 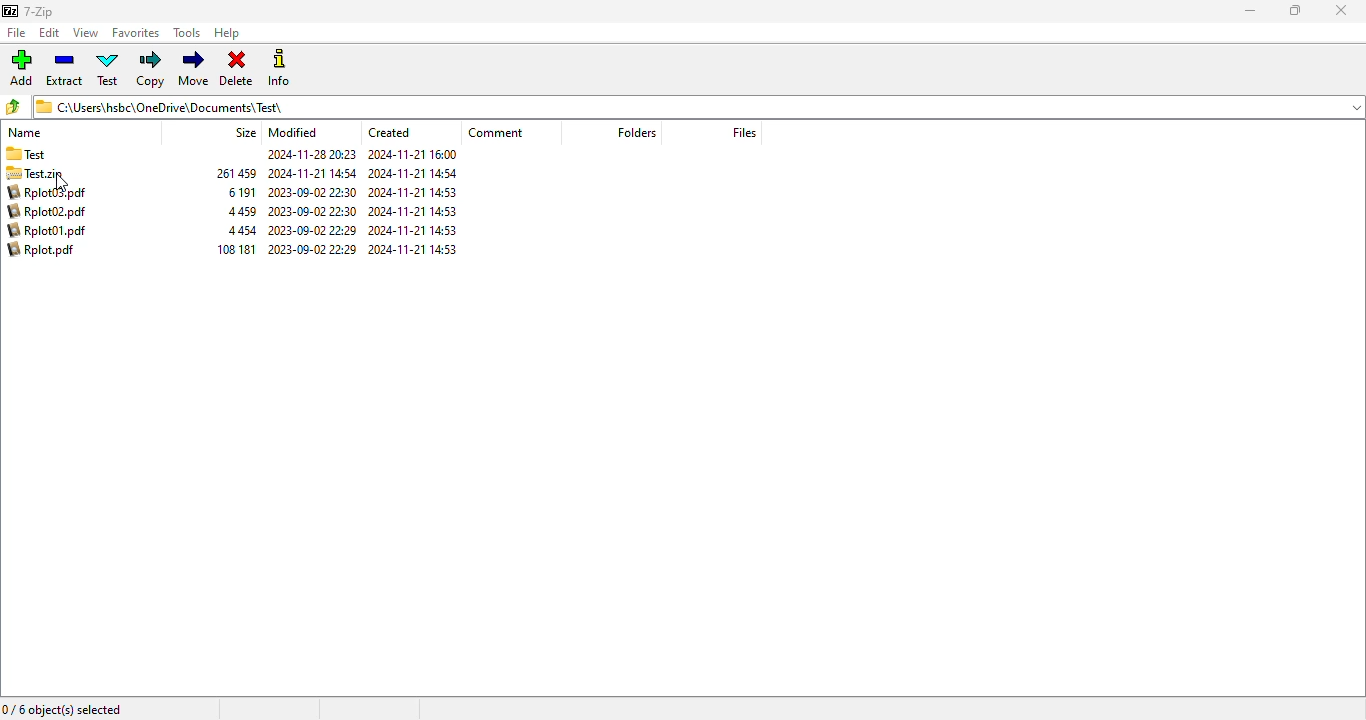 I want to click on delete, so click(x=237, y=68).